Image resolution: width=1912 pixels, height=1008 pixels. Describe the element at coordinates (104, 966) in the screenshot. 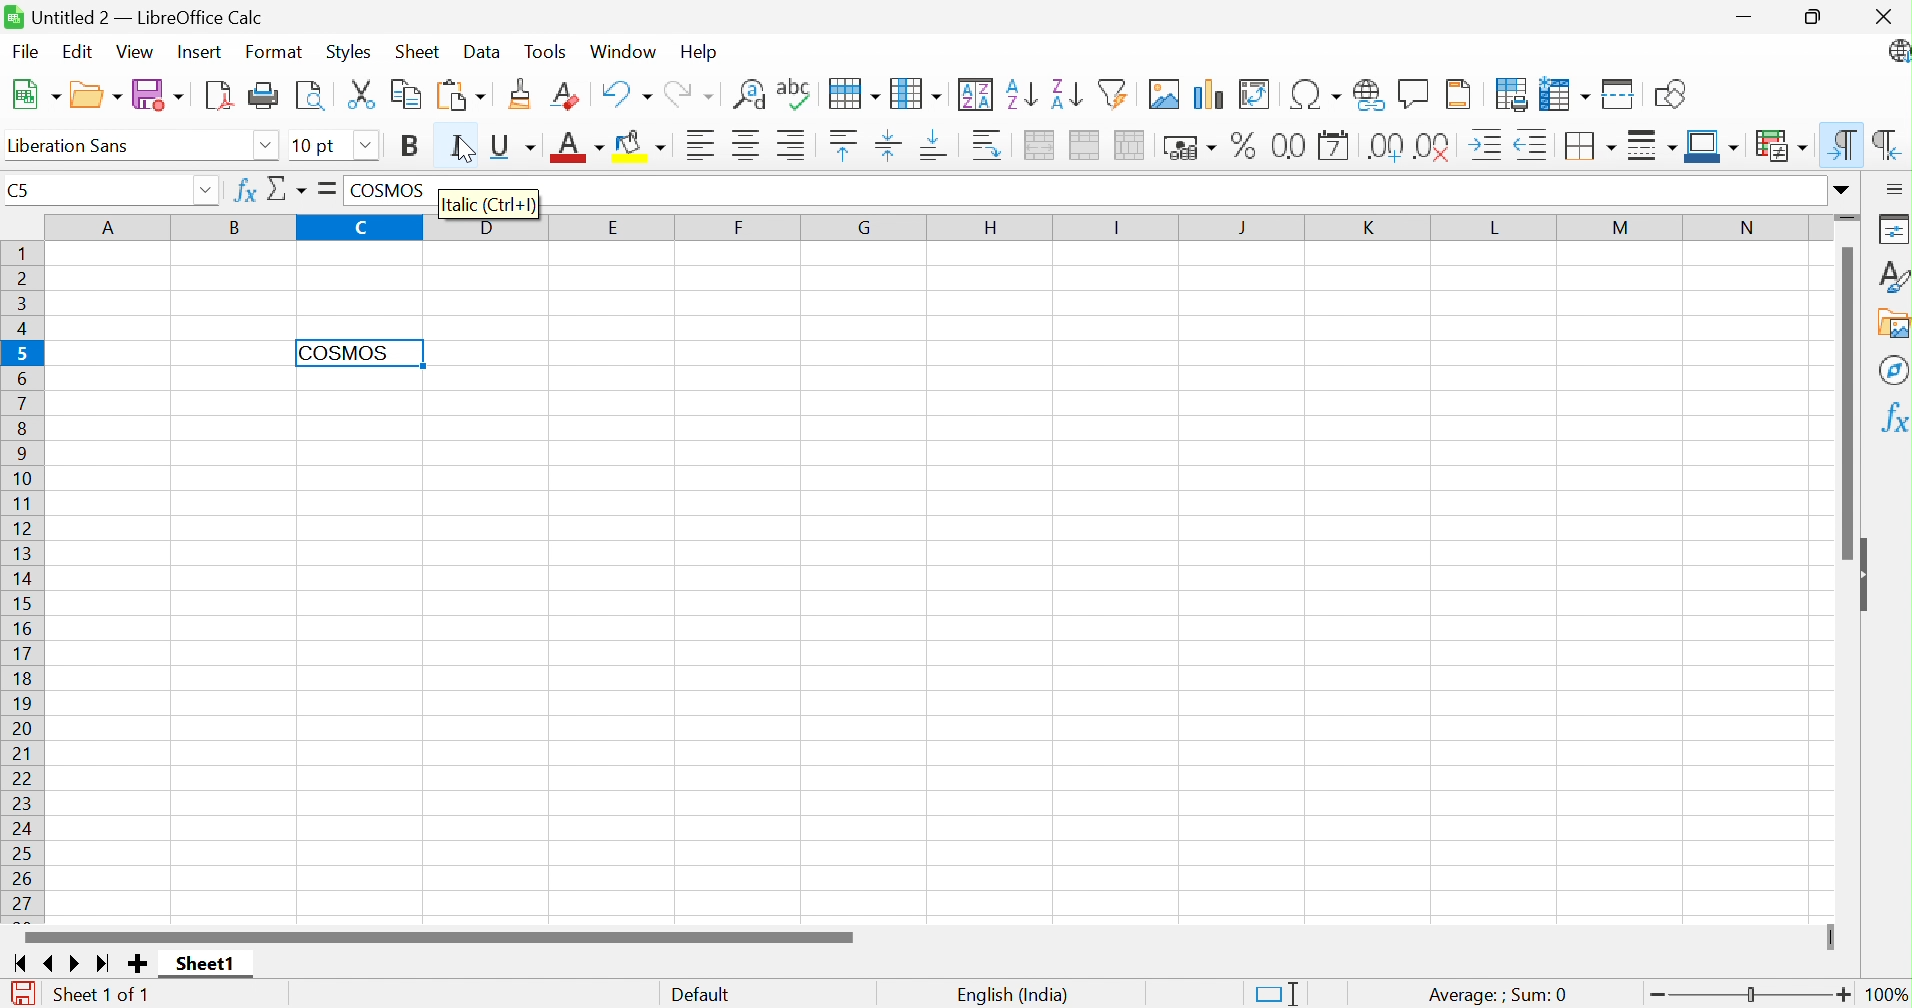

I see `Scroll to last sheet` at that location.